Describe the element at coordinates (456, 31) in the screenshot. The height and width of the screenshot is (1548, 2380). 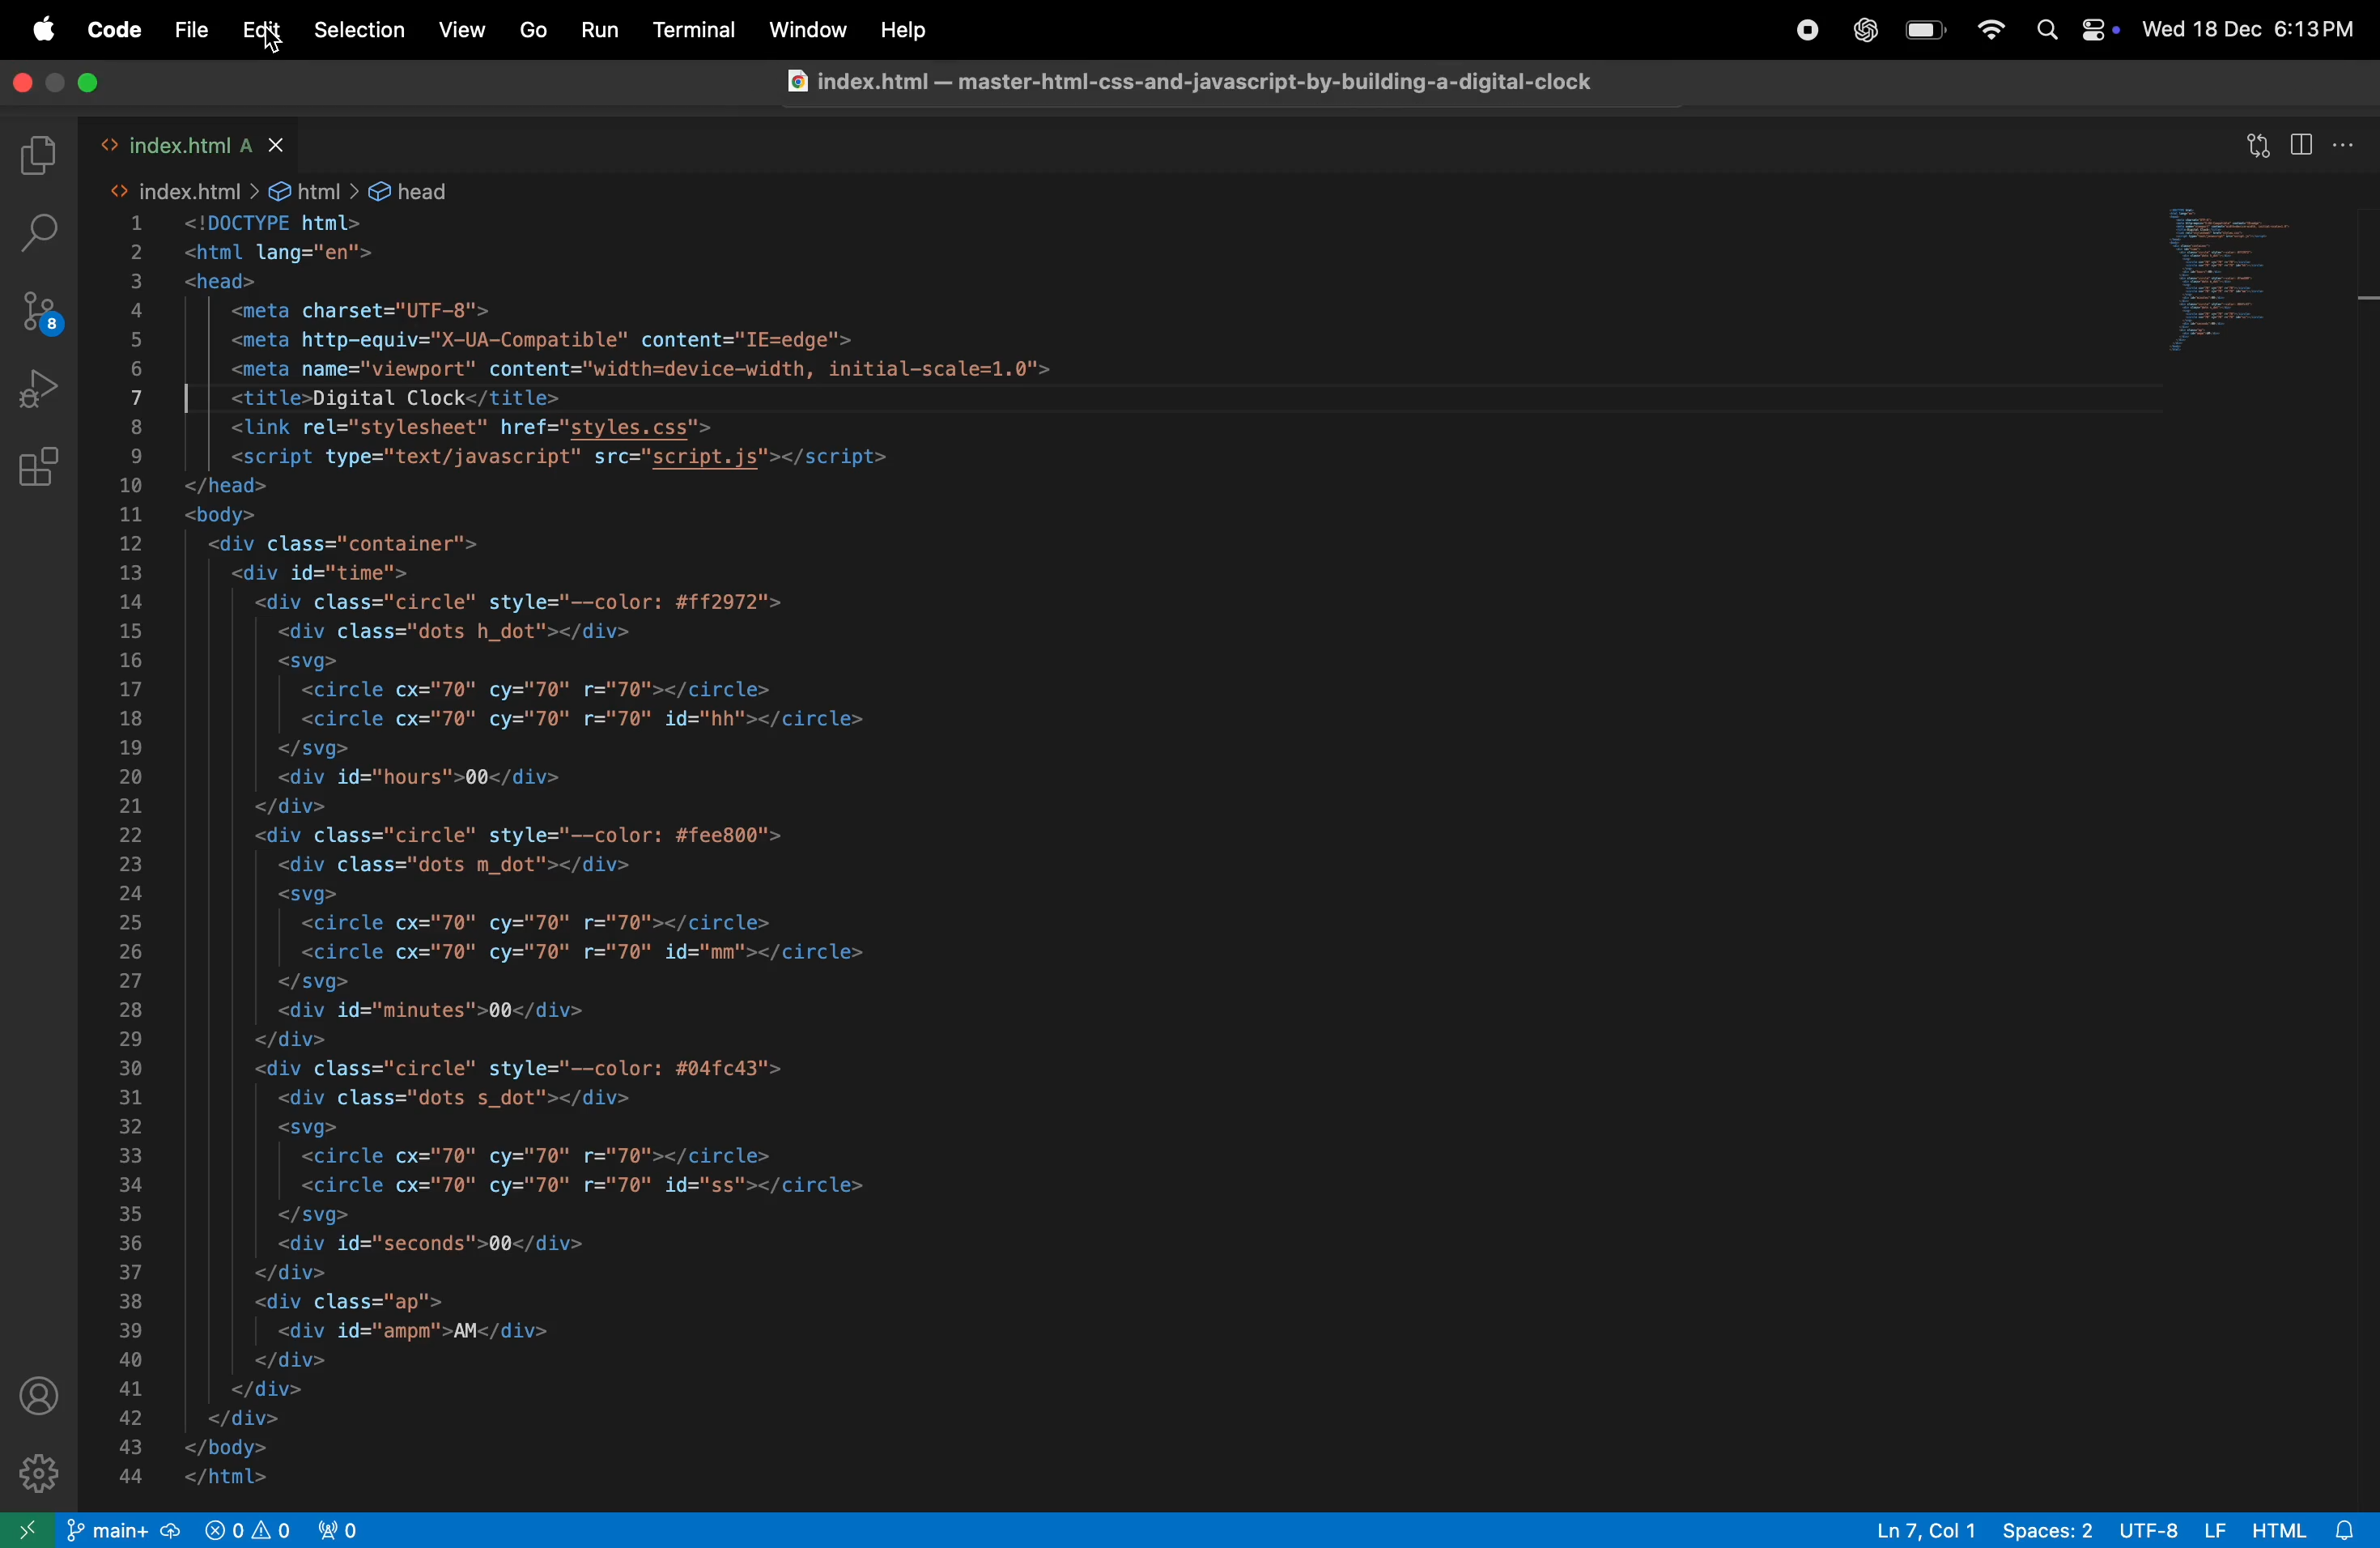
I see `view` at that location.